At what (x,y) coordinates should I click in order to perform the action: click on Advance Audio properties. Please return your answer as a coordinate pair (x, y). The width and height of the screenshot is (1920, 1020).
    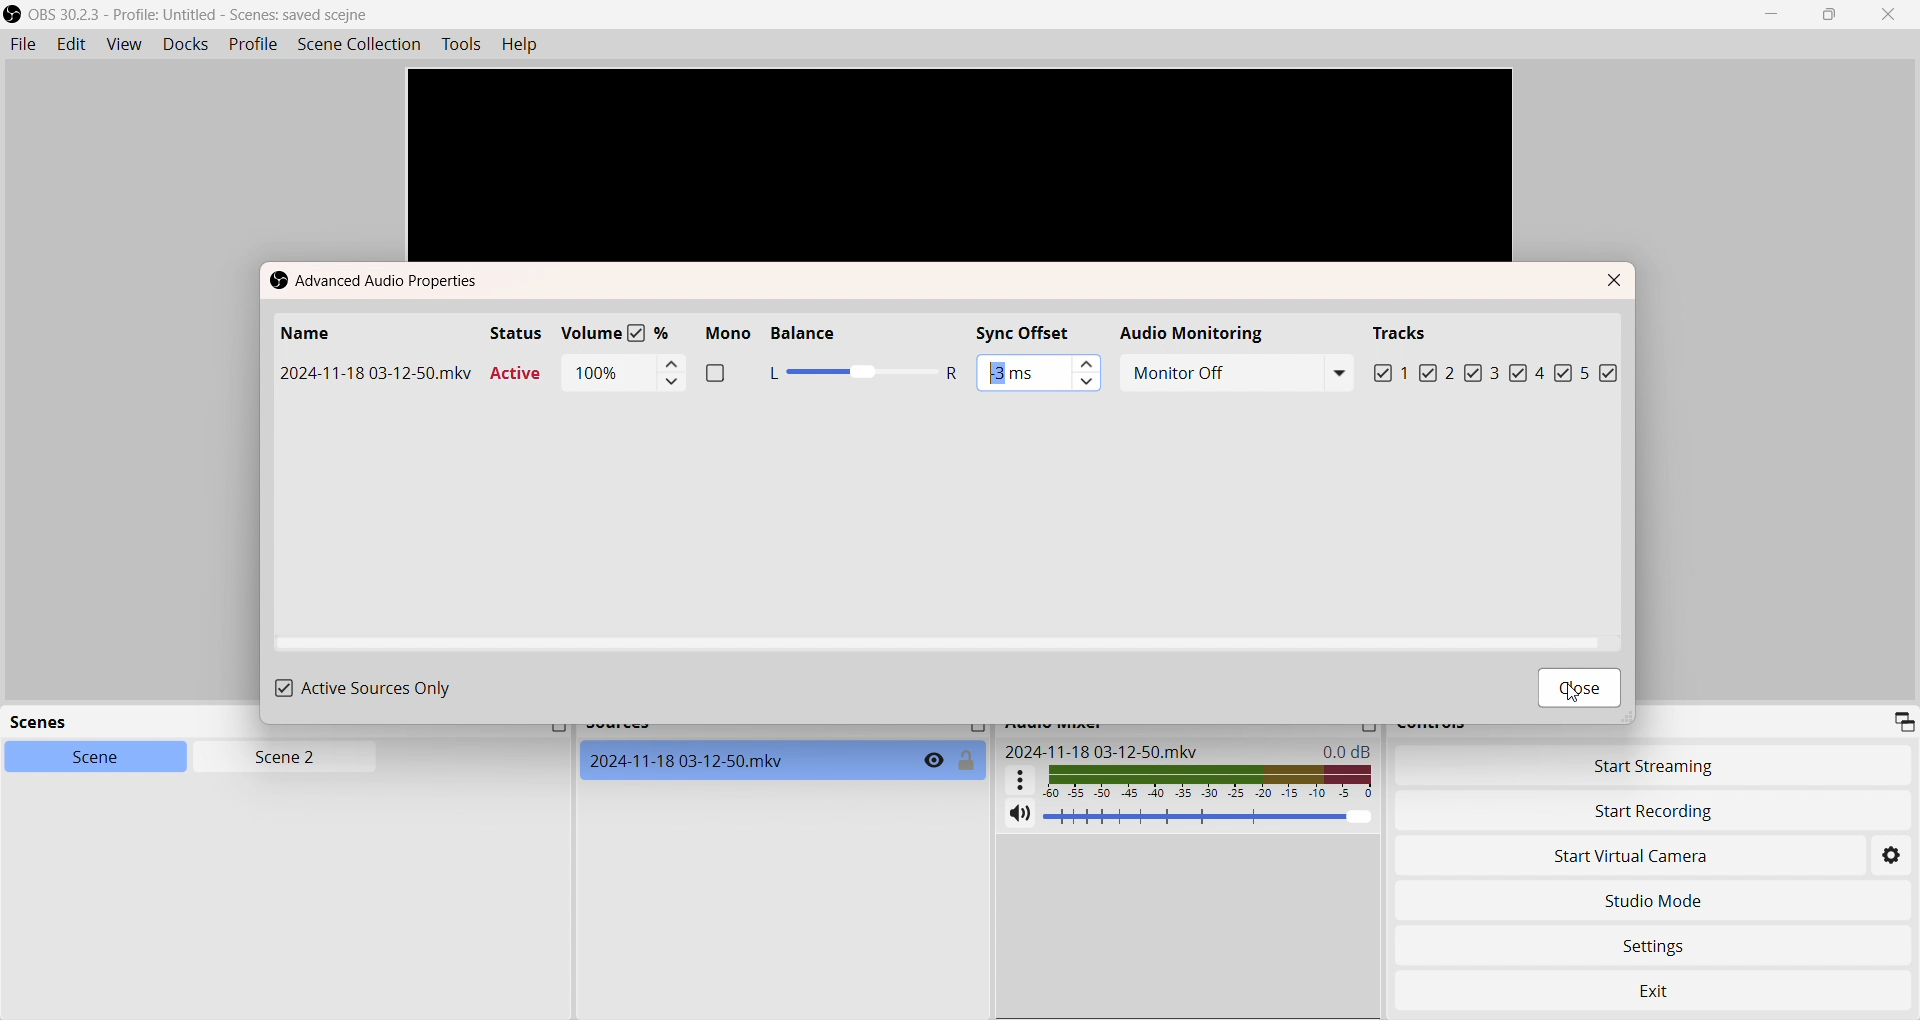
    Looking at the image, I should click on (385, 282).